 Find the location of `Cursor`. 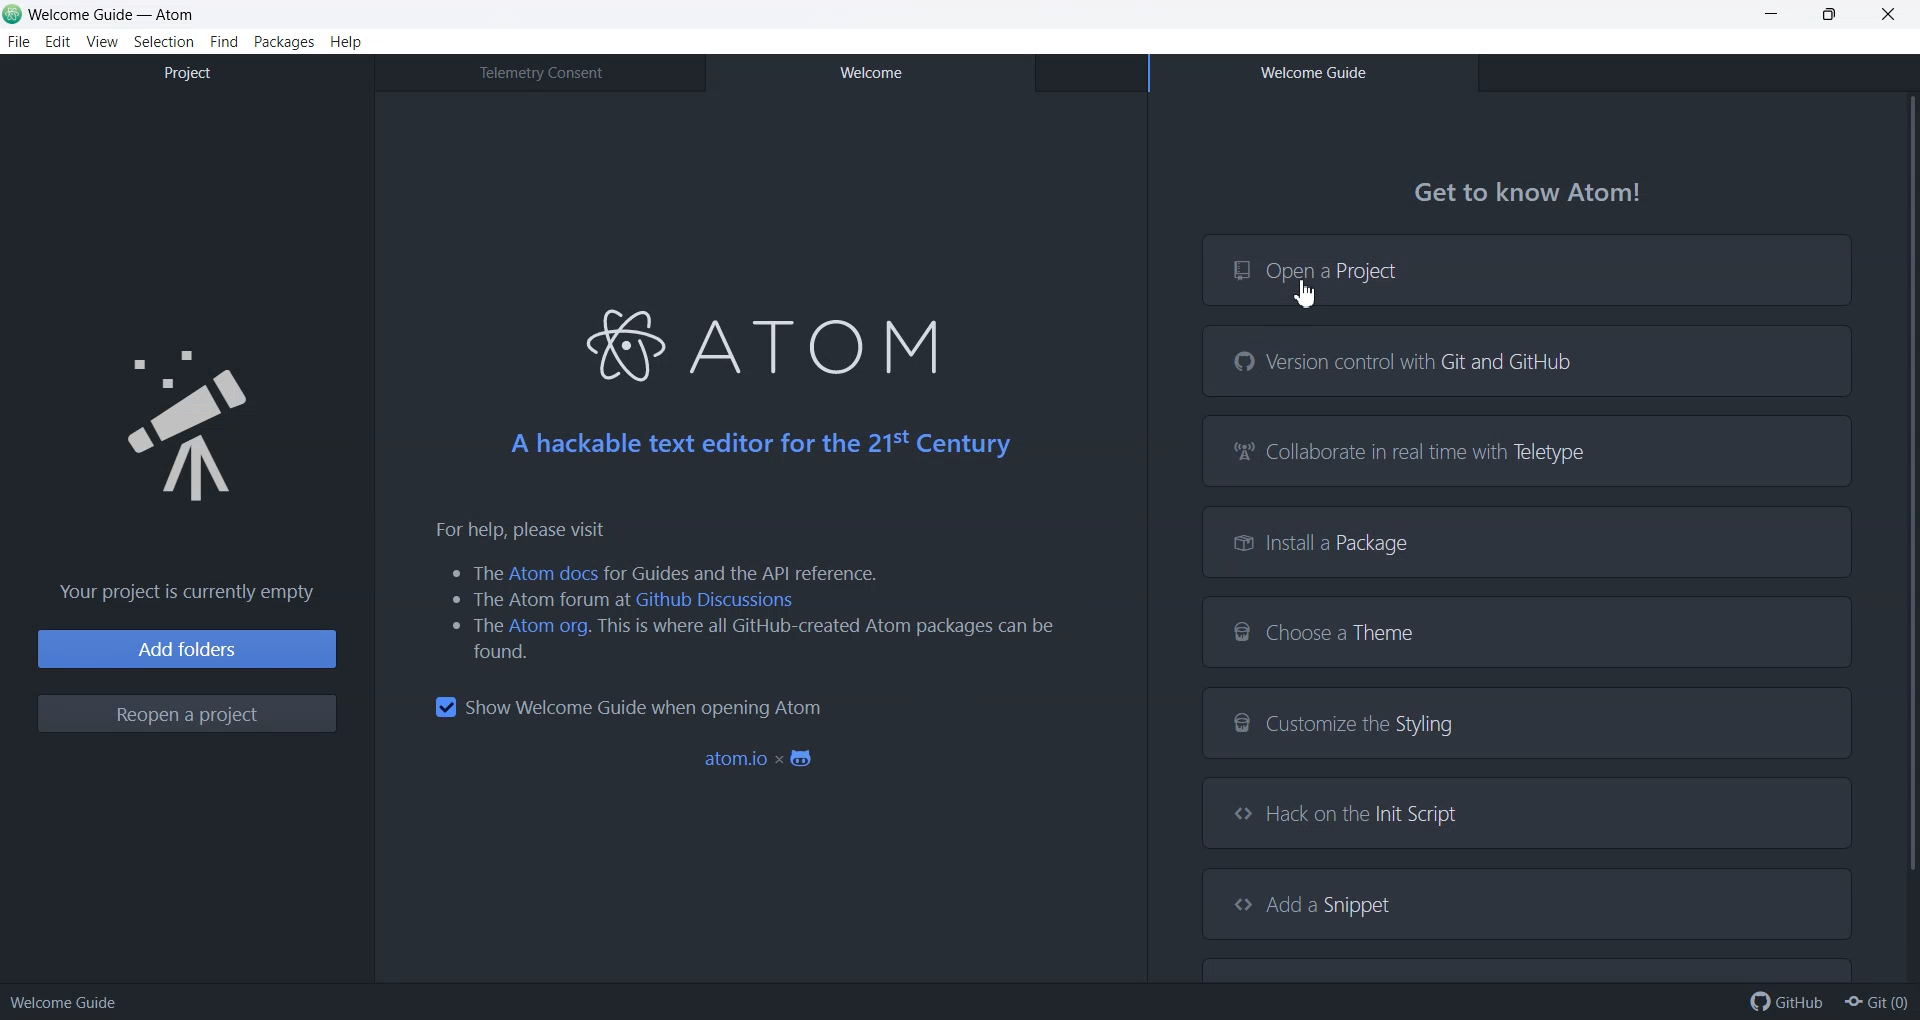

Cursor is located at coordinates (1308, 294).